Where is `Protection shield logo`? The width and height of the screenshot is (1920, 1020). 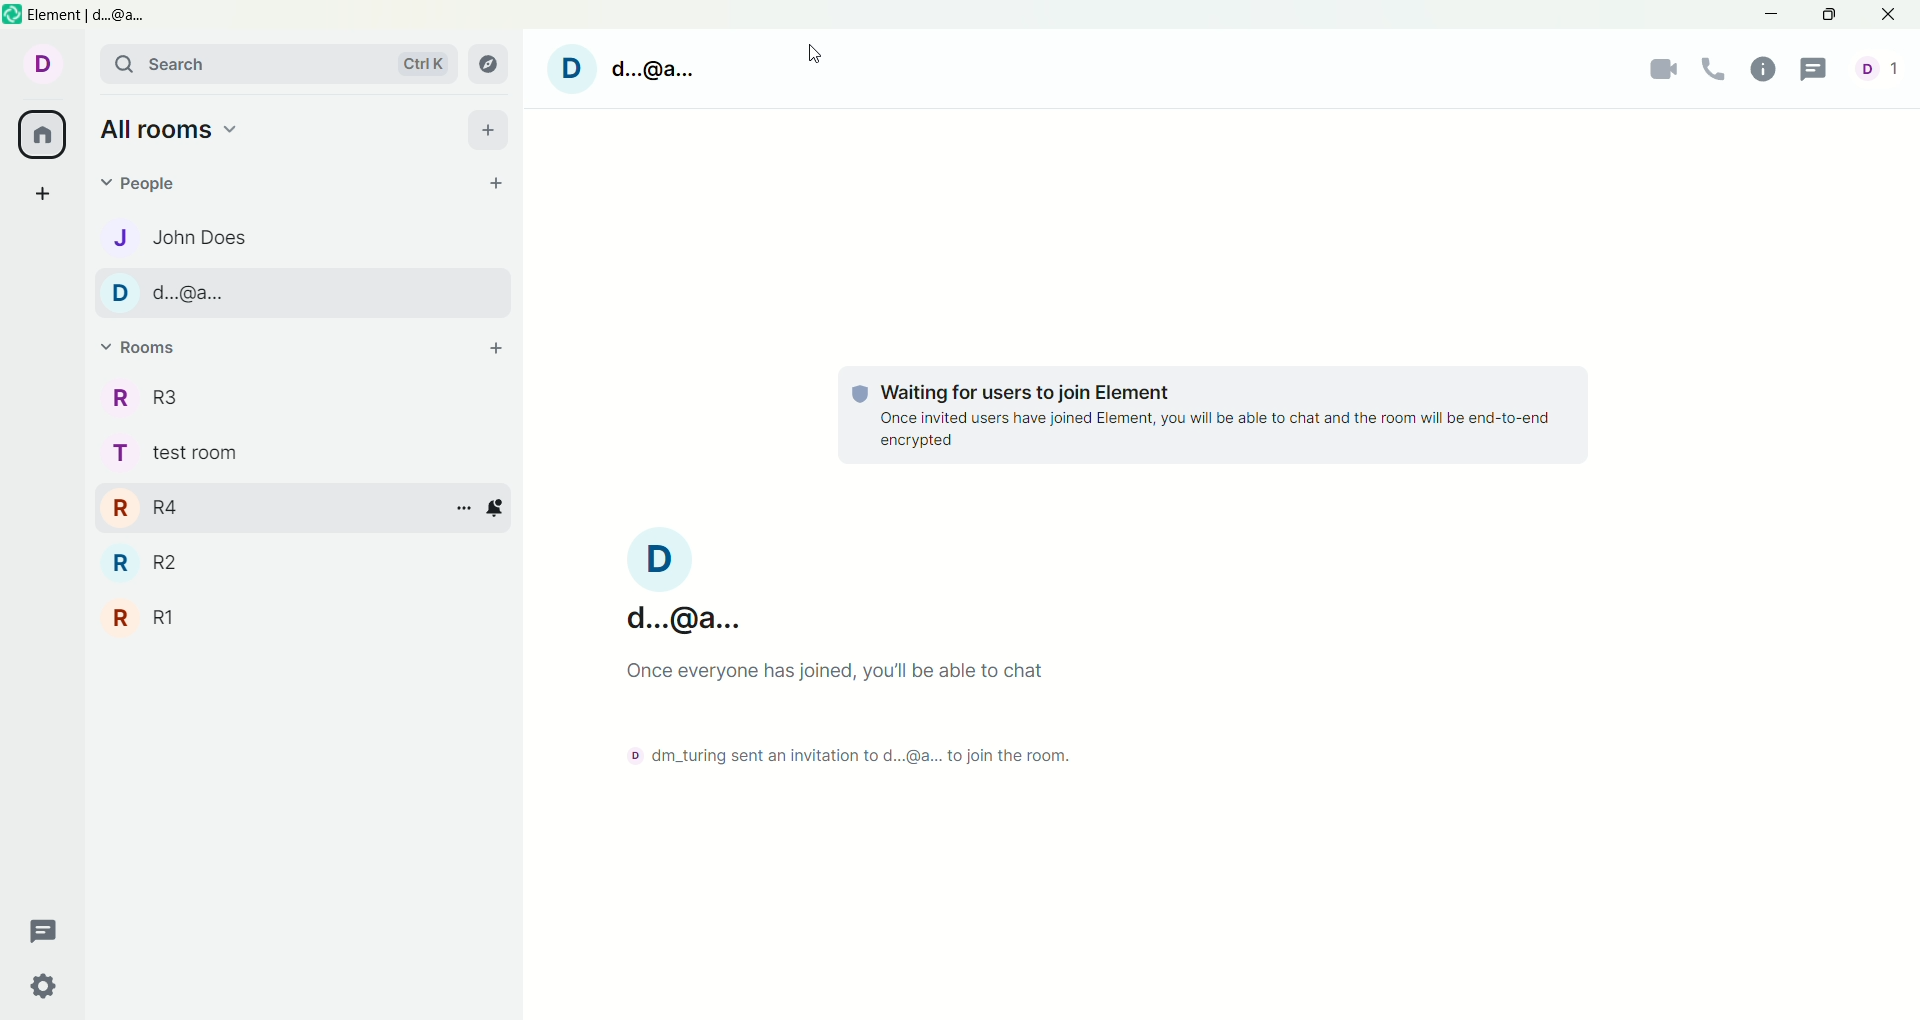 Protection shield logo is located at coordinates (860, 394).